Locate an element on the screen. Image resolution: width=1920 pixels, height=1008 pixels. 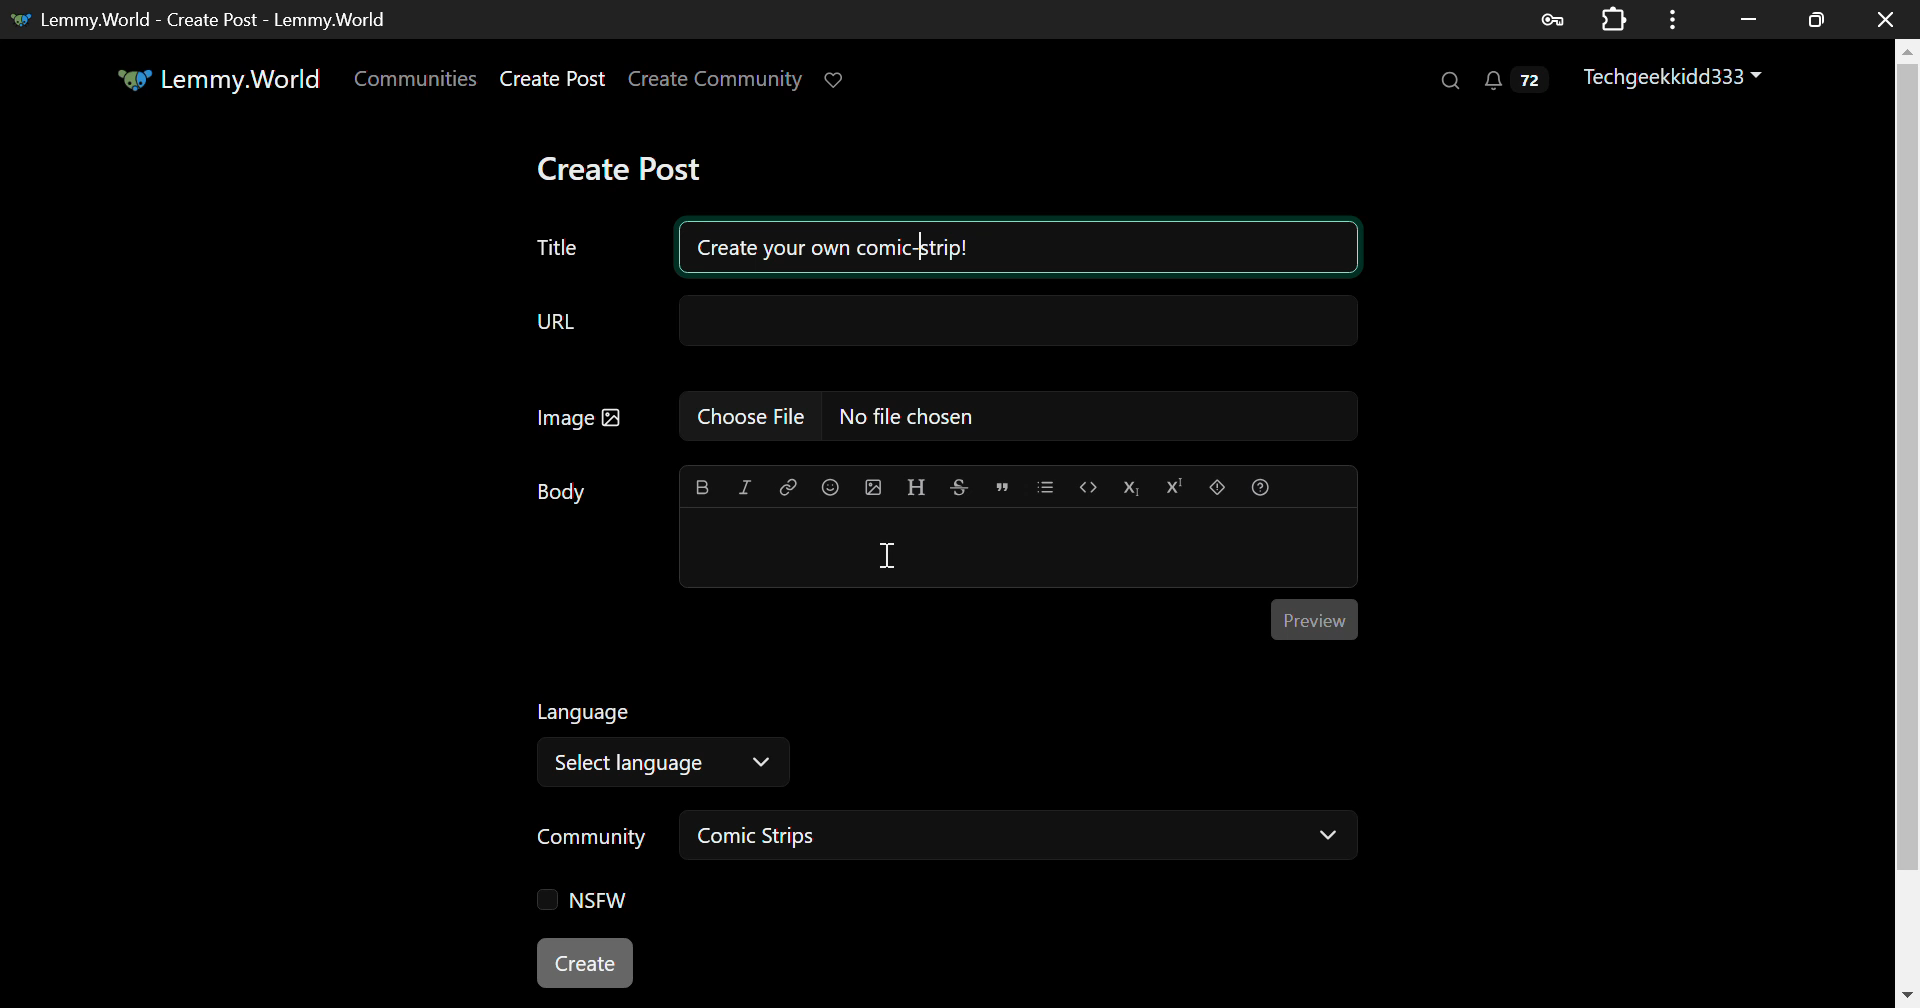
Title is located at coordinates (558, 248).